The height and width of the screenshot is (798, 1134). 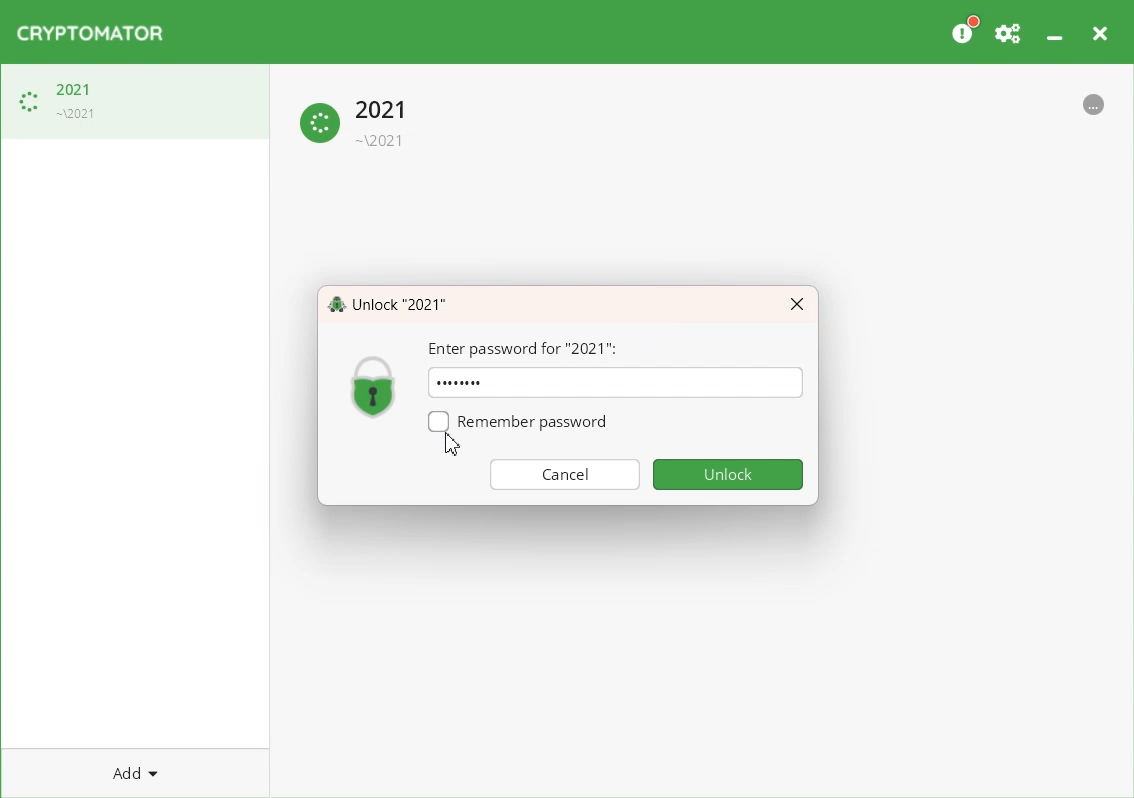 I want to click on Cancel, so click(x=565, y=473).